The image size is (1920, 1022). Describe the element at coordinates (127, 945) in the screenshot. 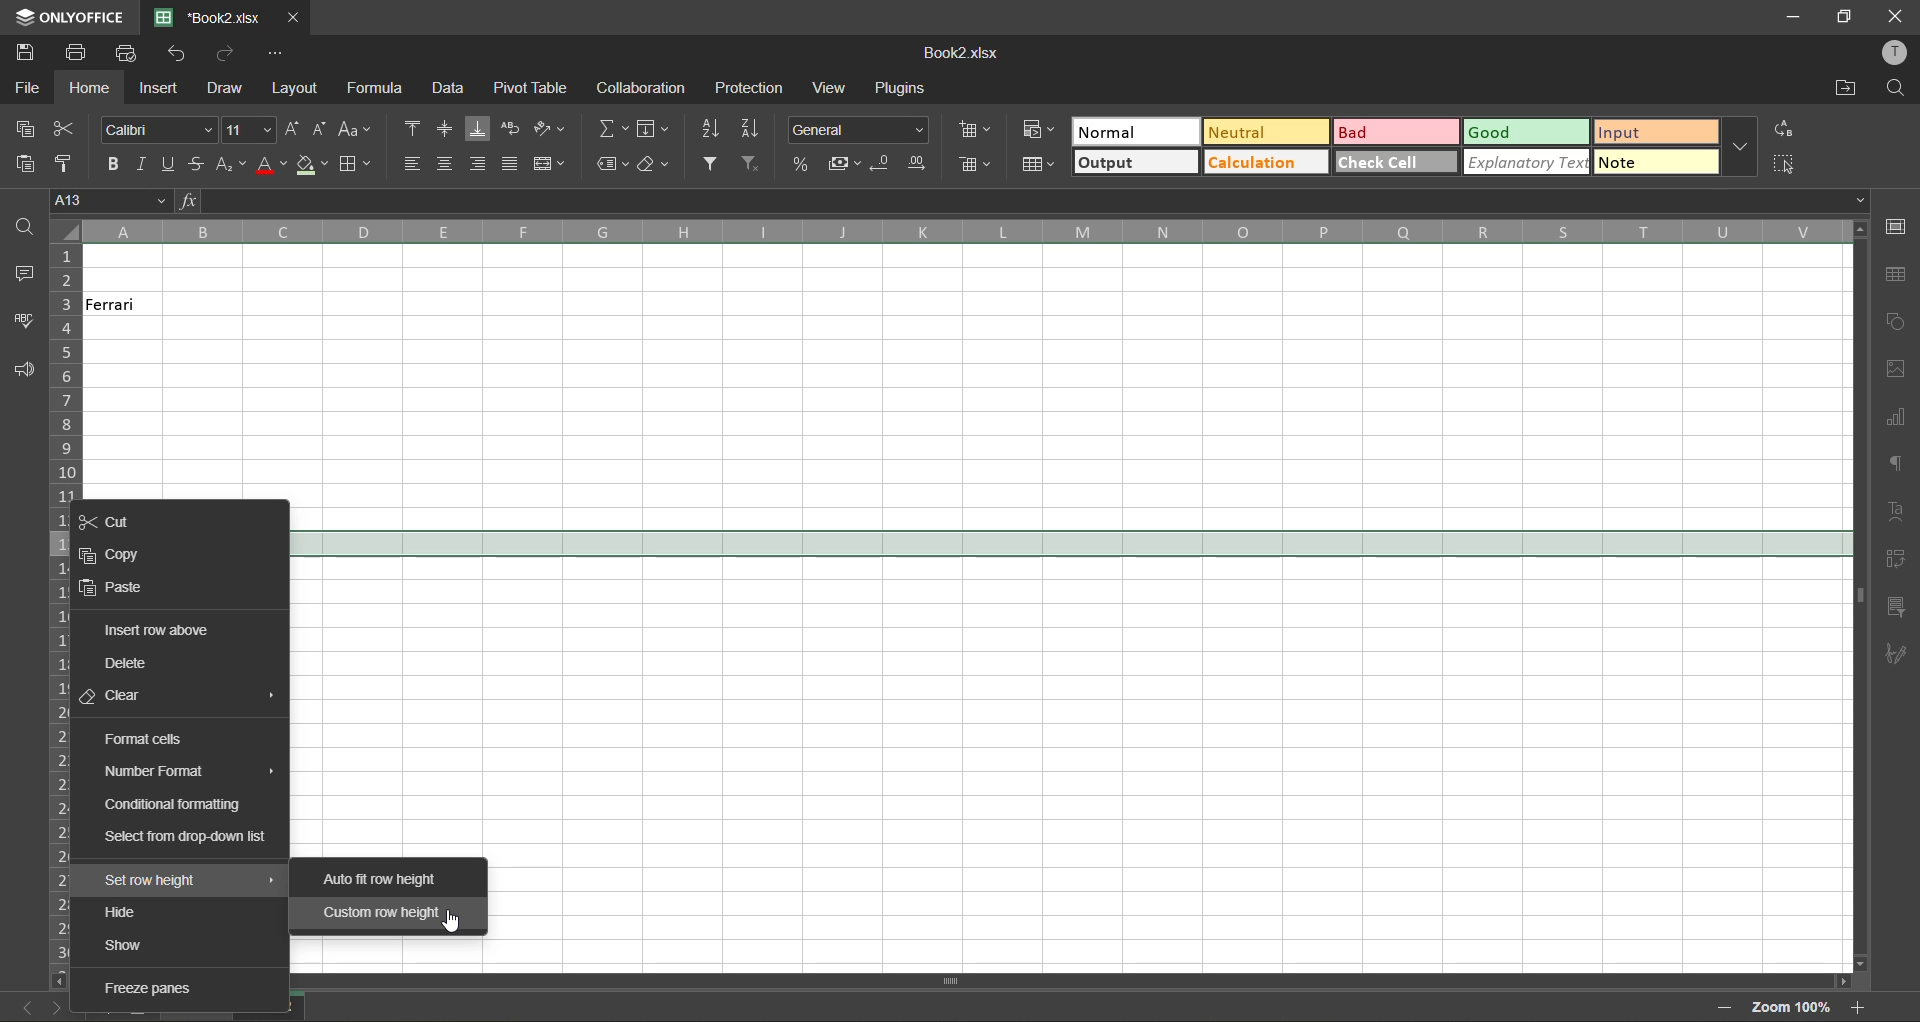

I see `show` at that location.